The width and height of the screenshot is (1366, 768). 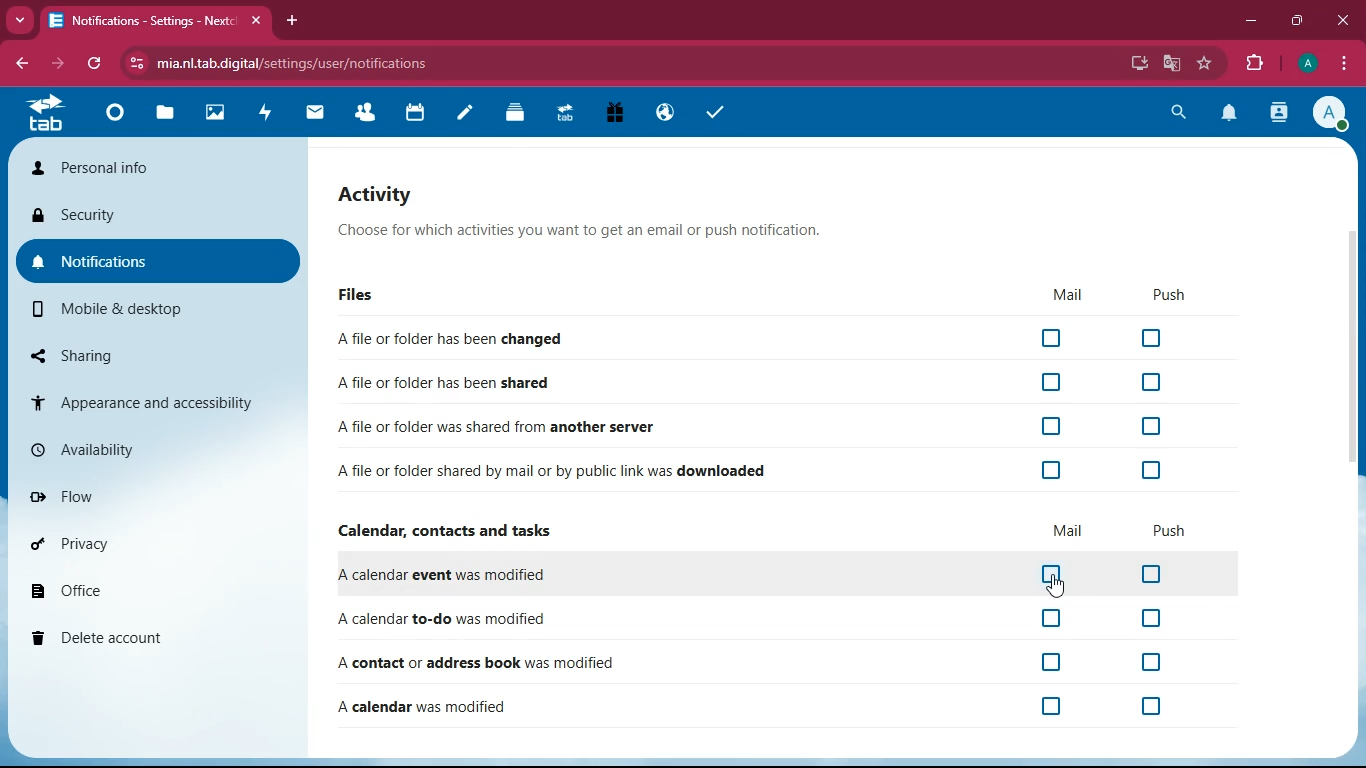 What do you see at coordinates (1172, 532) in the screenshot?
I see `push` at bounding box center [1172, 532].